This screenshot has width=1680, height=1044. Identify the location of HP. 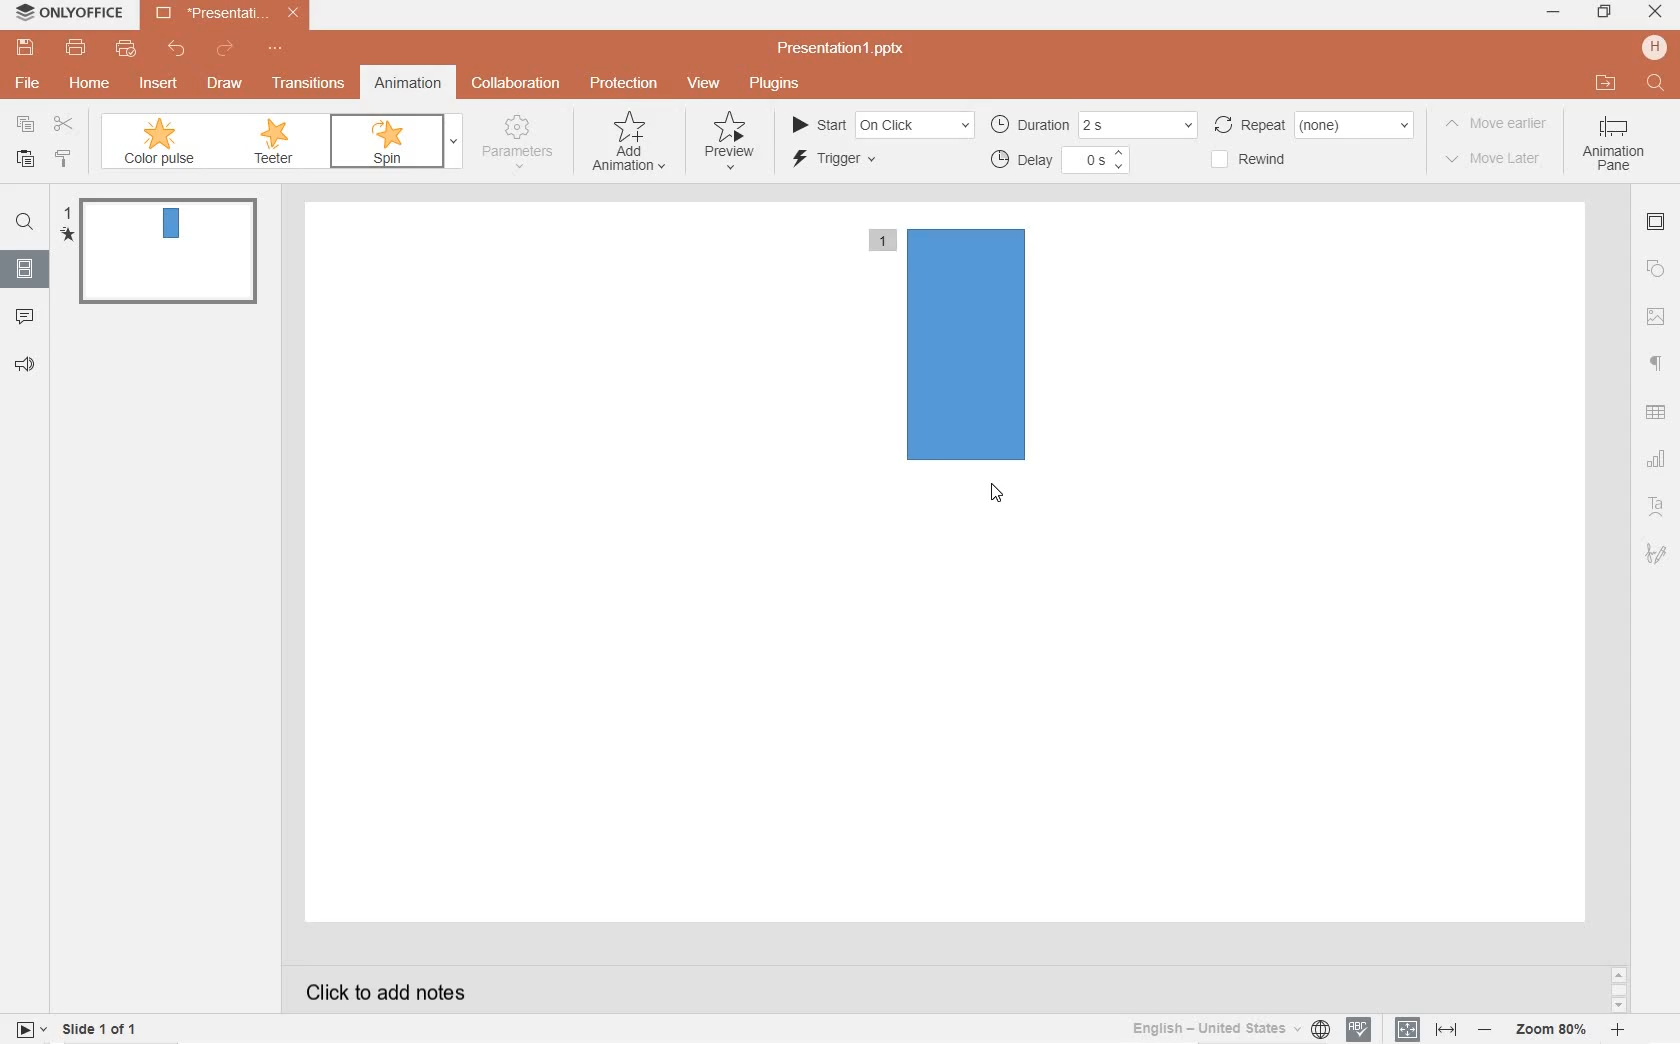
(1654, 47).